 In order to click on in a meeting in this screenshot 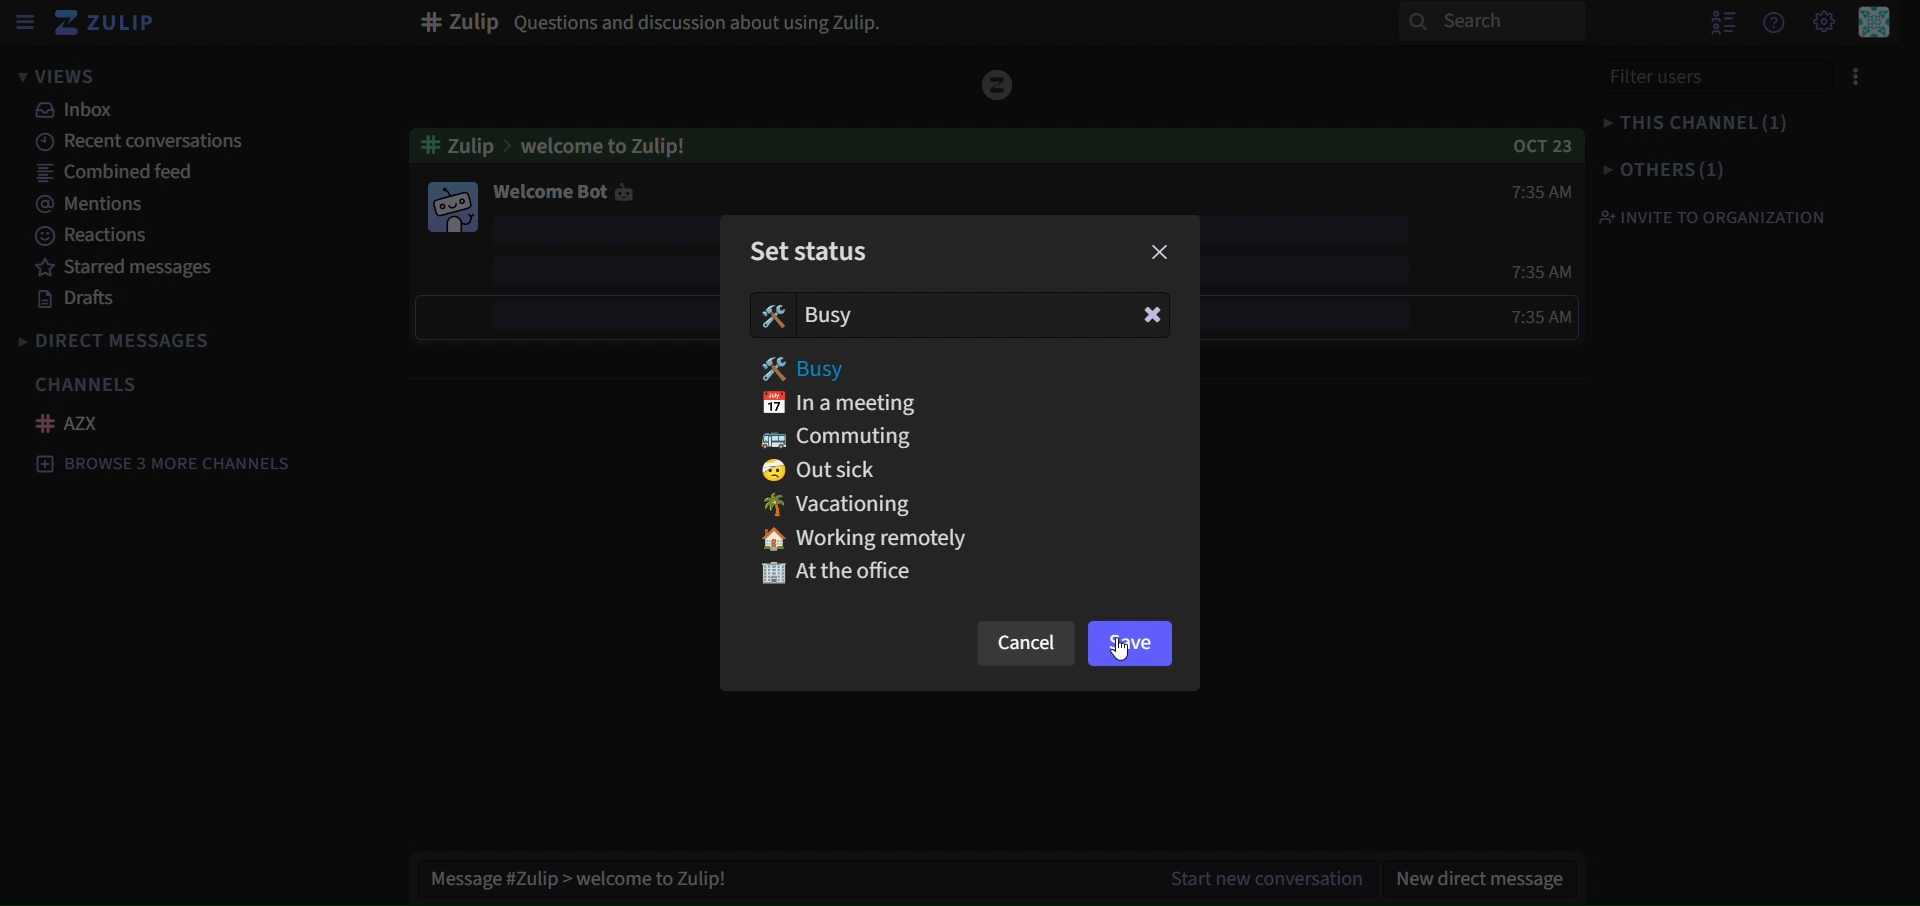, I will do `click(854, 404)`.